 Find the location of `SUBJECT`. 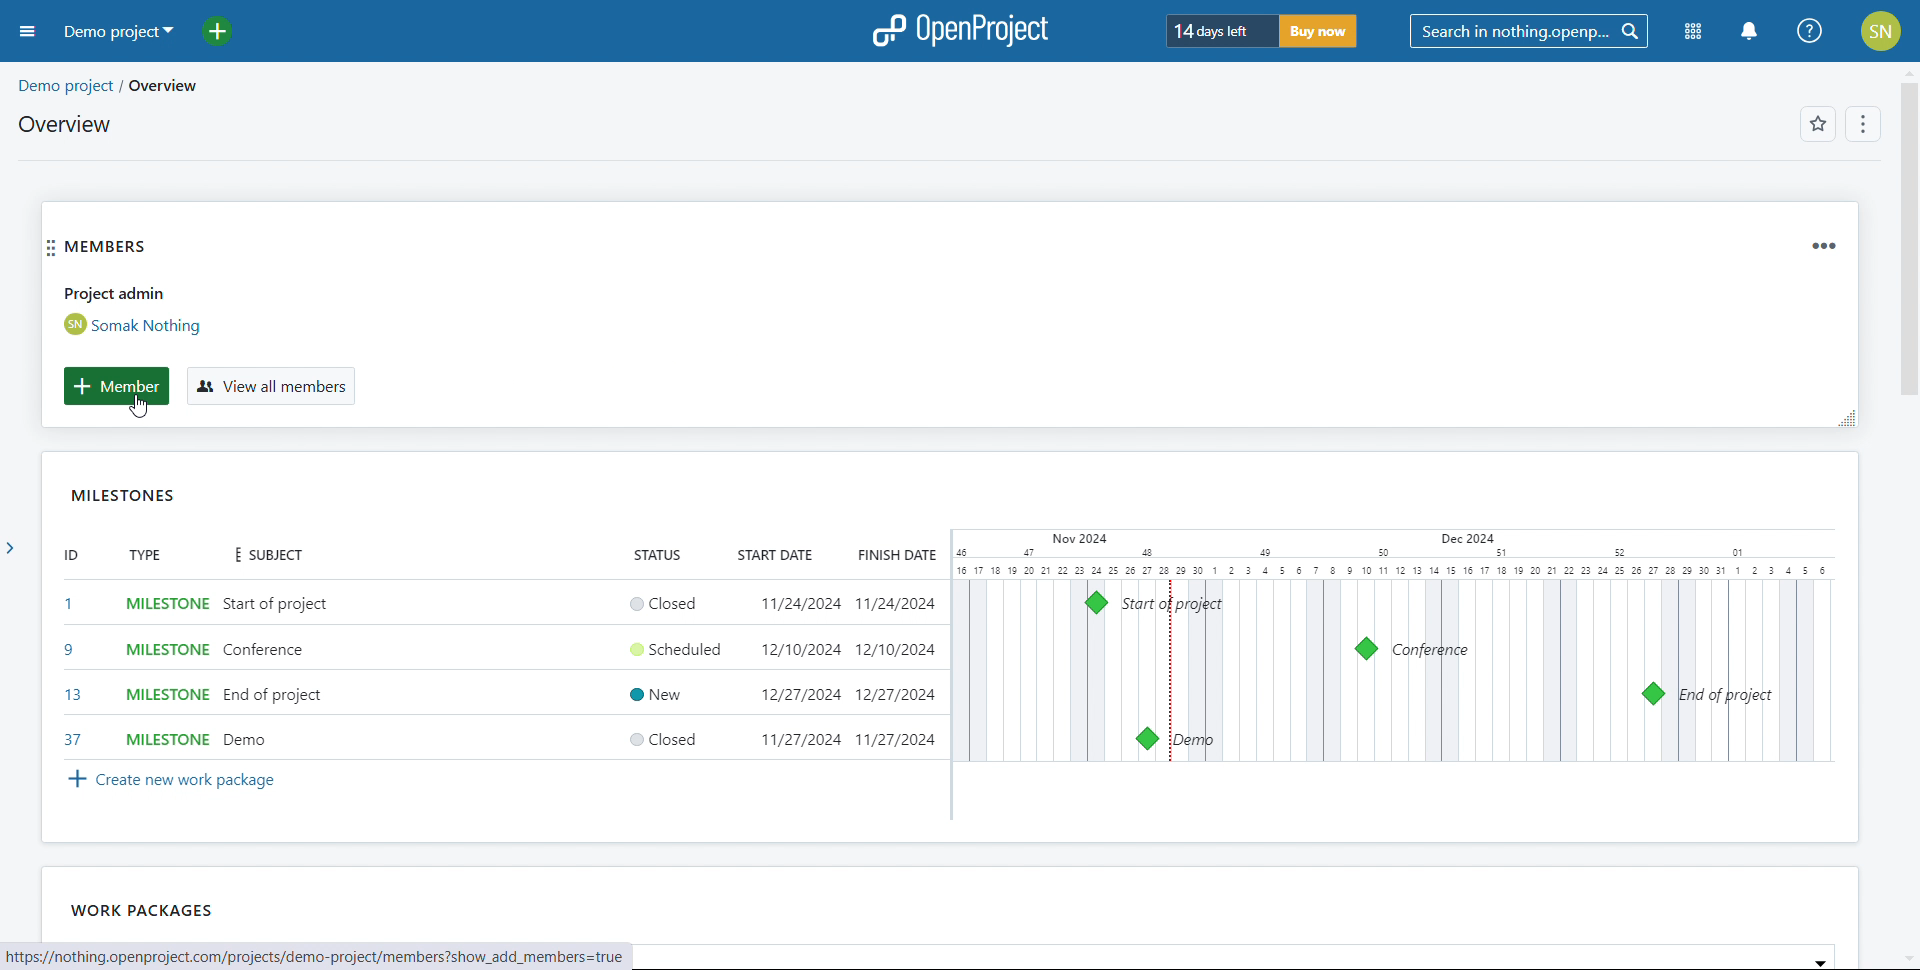

SUBJECT is located at coordinates (283, 558).